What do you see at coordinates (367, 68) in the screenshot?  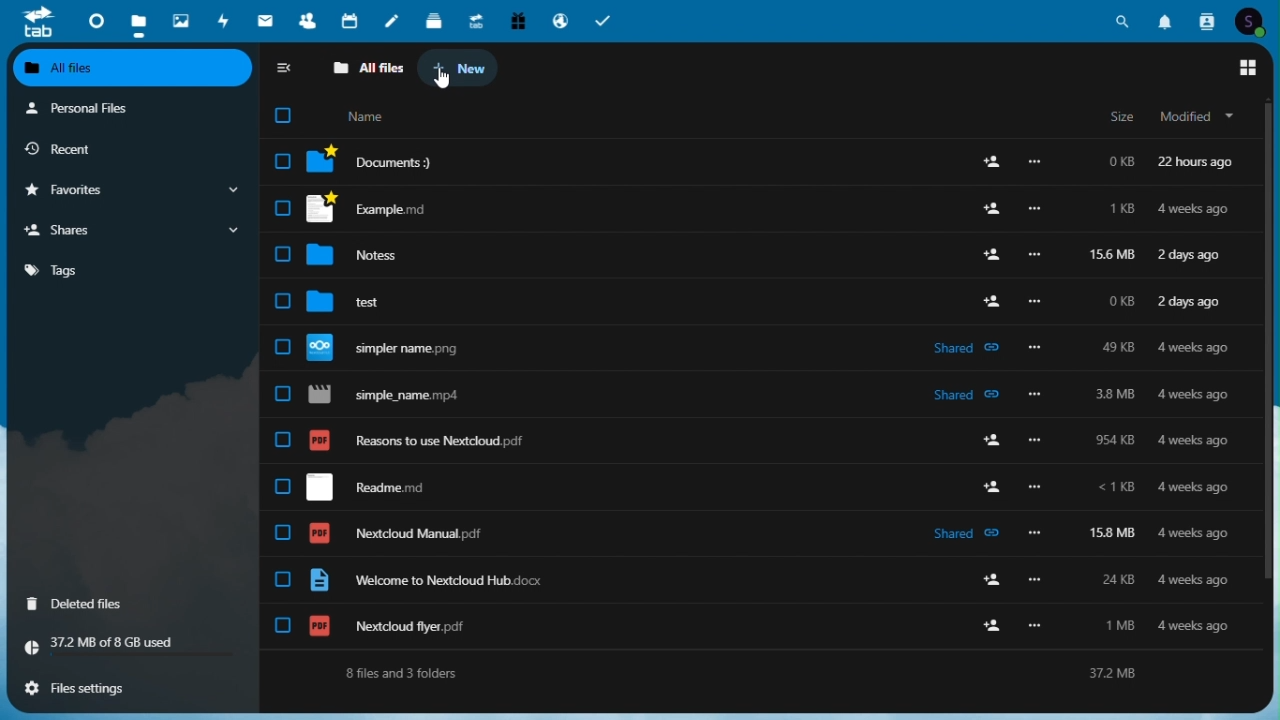 I see `all files` at bounding box center [367, 68].